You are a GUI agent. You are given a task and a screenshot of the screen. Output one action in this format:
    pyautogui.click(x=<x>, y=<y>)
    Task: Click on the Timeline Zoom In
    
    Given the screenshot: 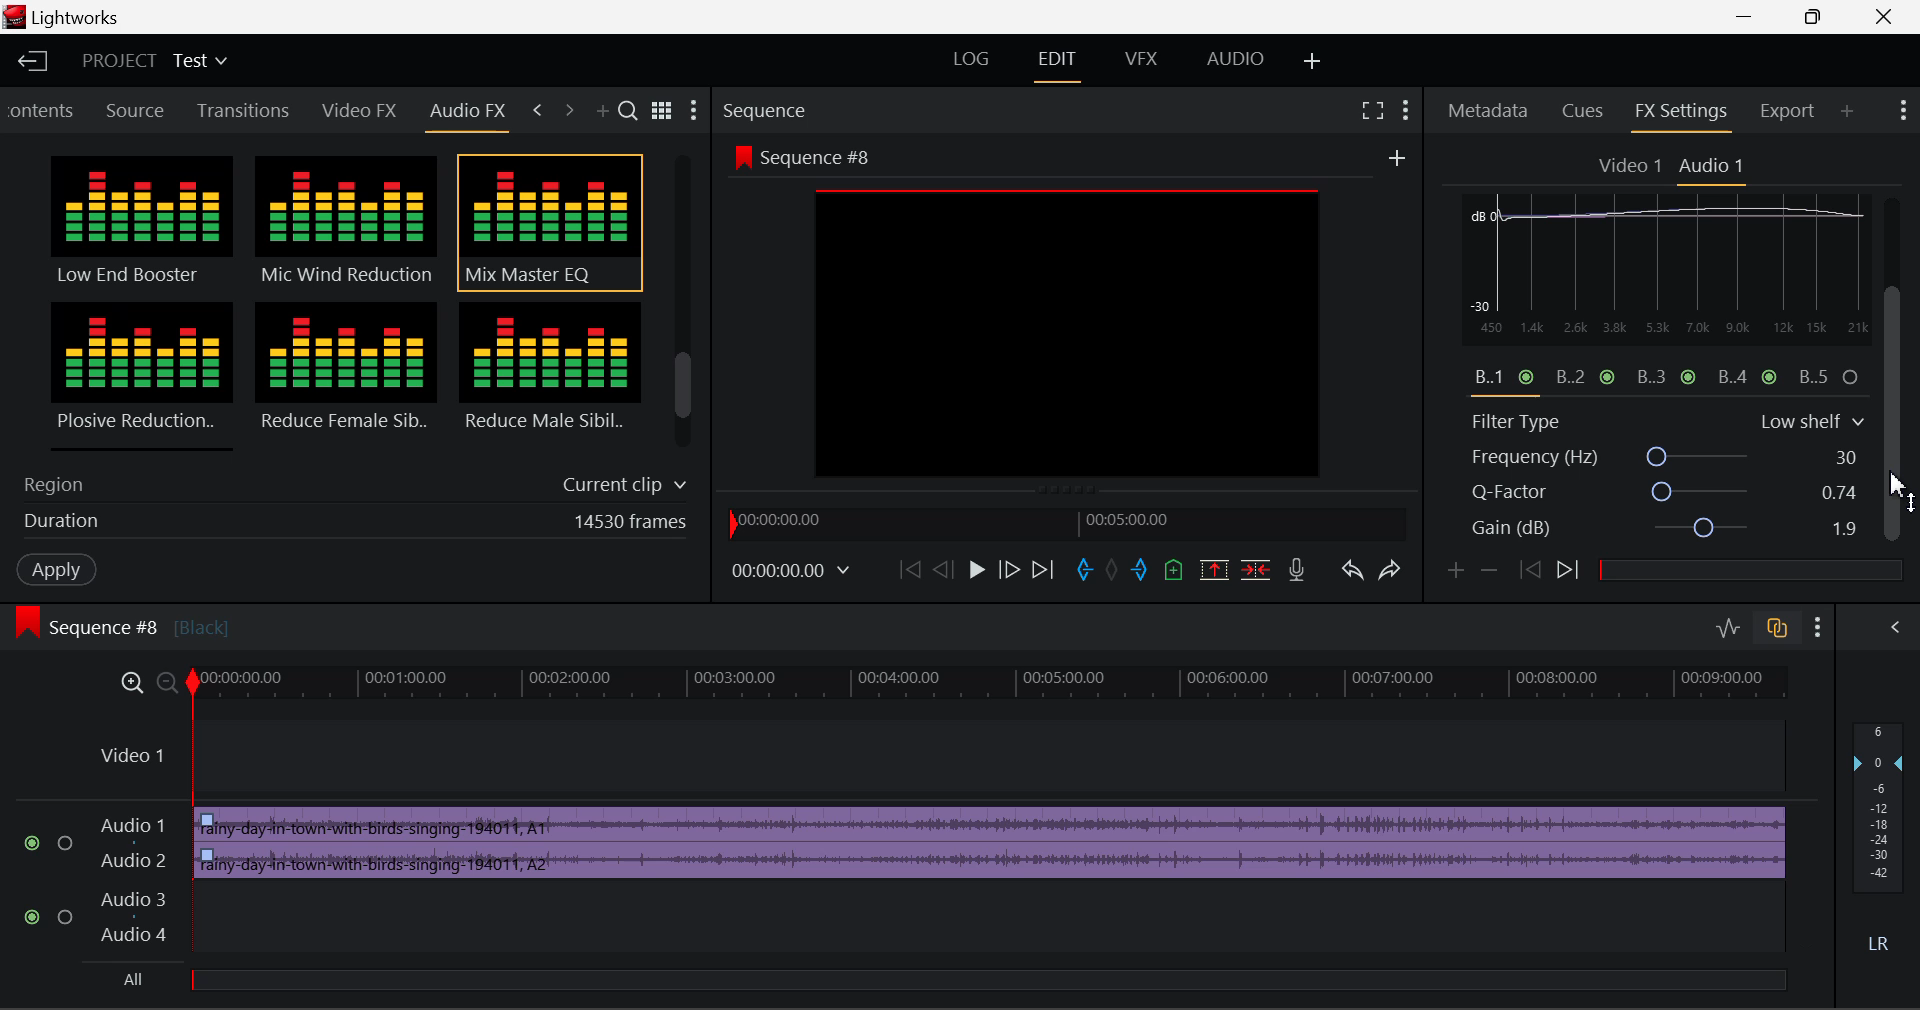 What is the action you would take?
    pyautogui.click(x=134, y=684)
    